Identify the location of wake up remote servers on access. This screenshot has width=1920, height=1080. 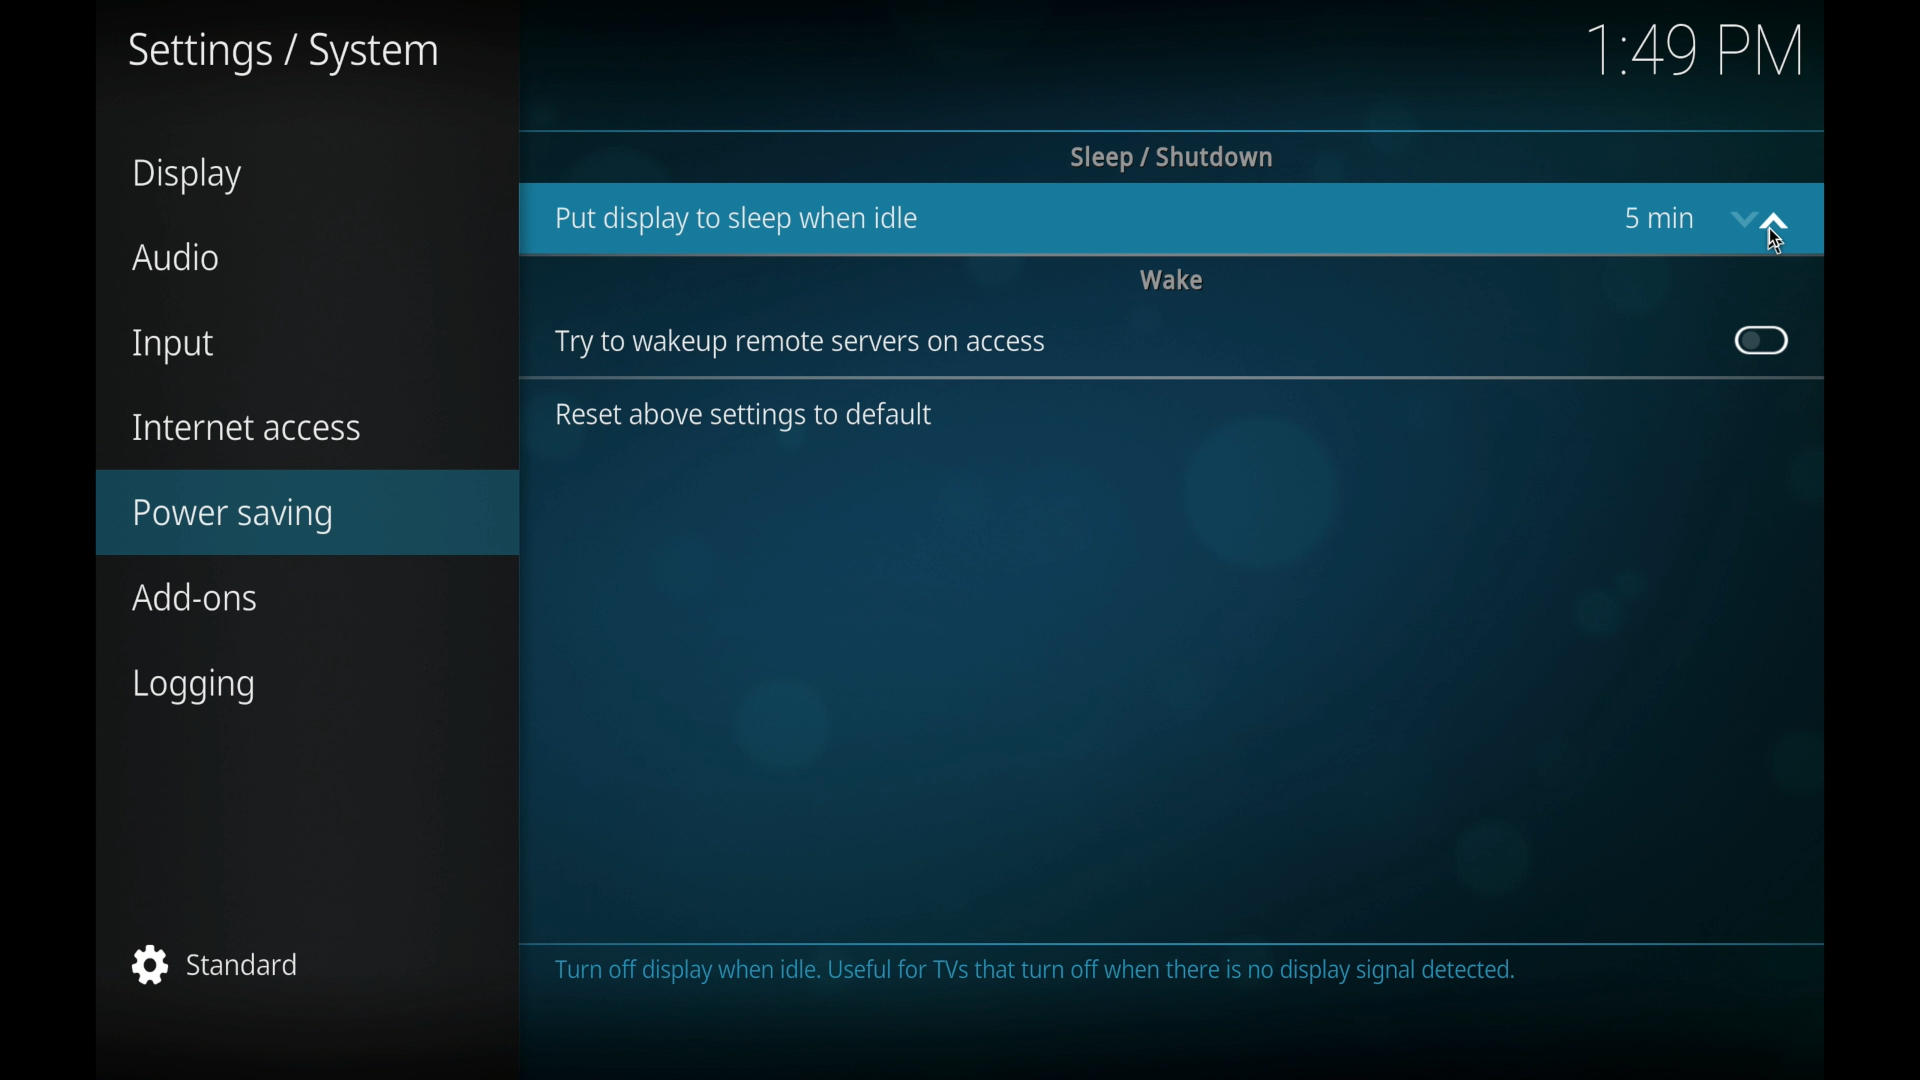
(799, 344).